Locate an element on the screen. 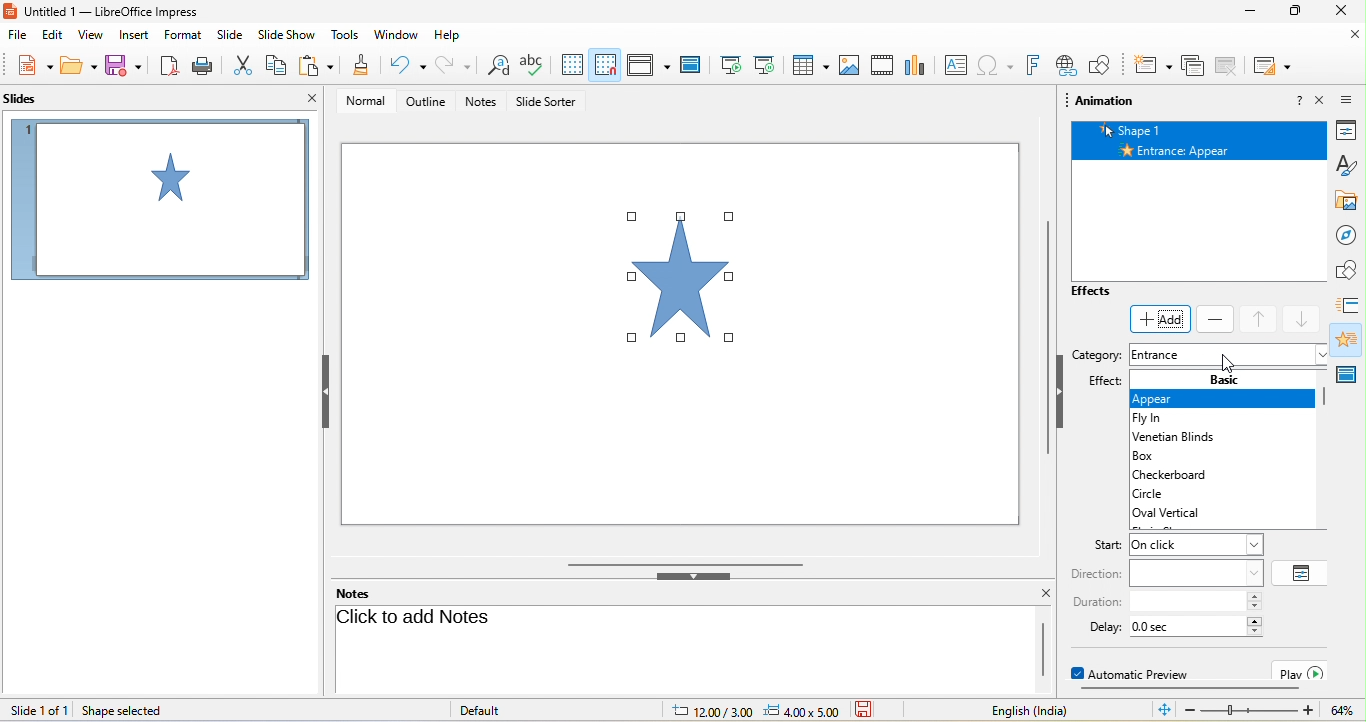 The image size is (1366, 722). animation is located at coordinates (1350, 339).